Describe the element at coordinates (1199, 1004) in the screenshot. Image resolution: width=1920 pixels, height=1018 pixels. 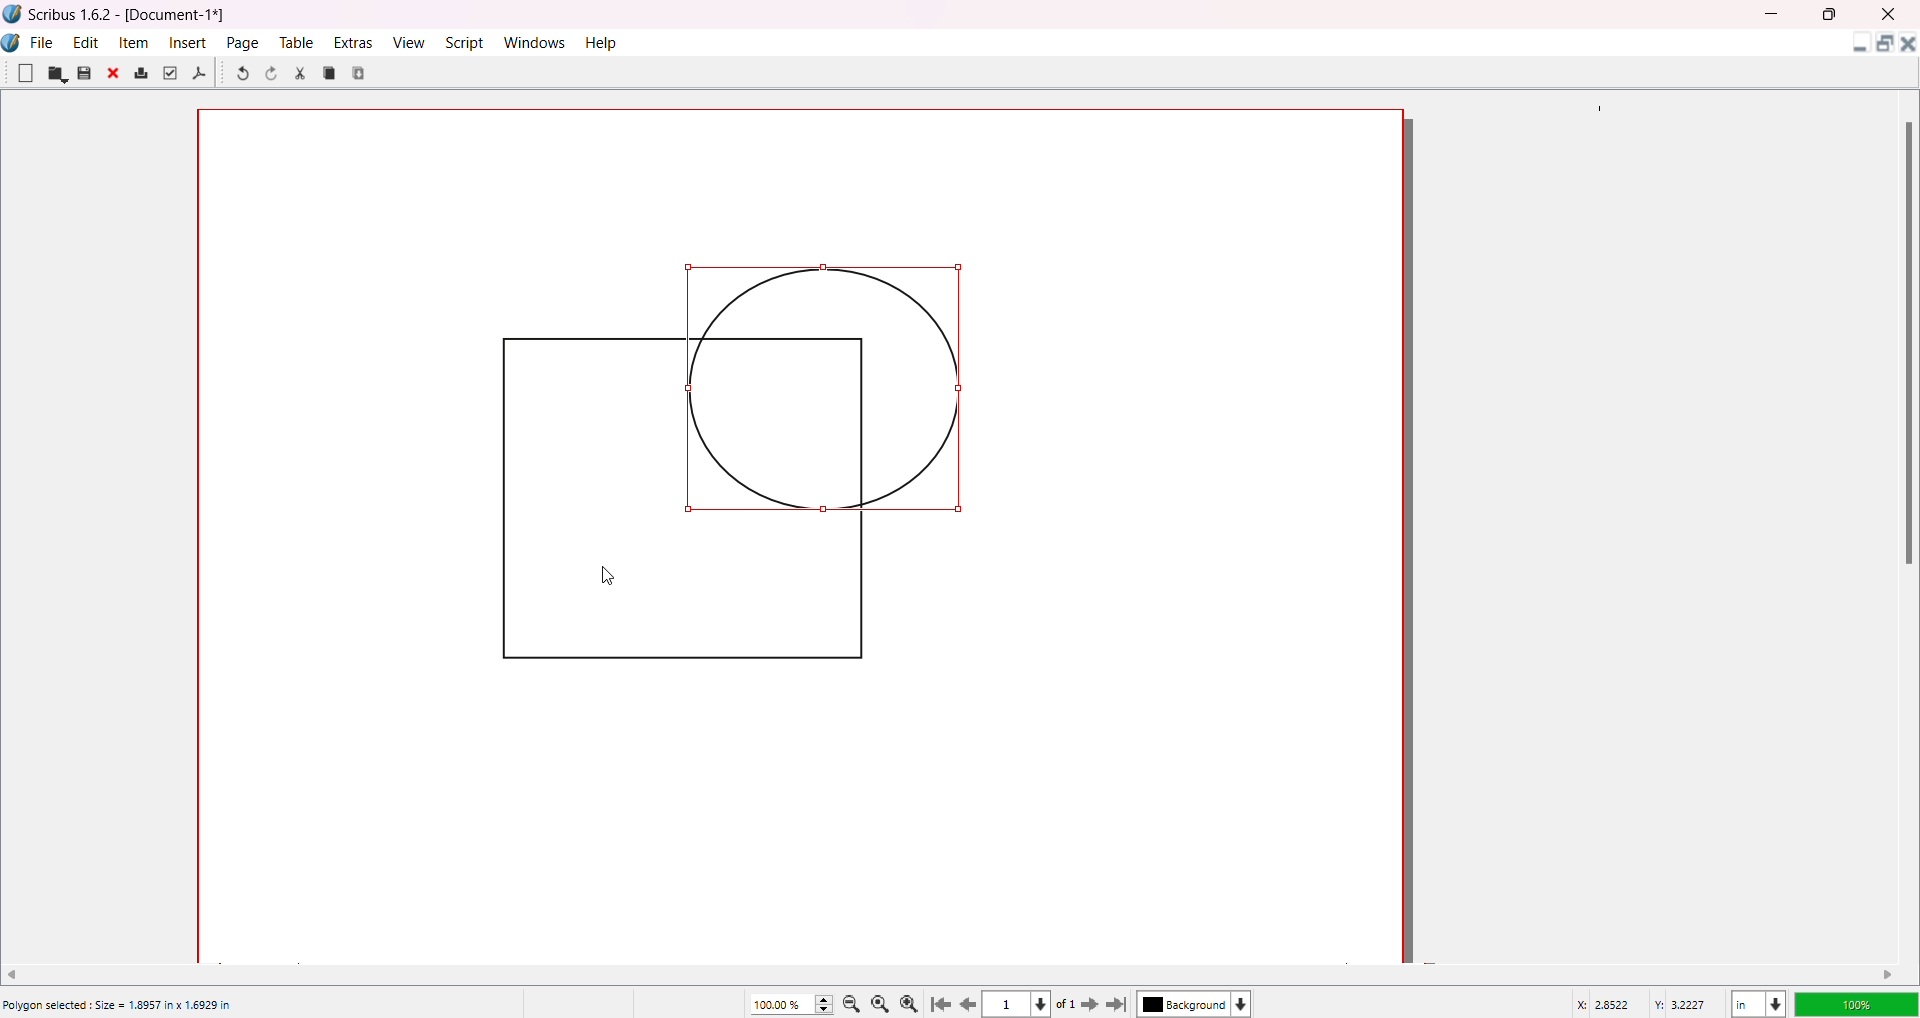
I see `Background color` at that location.